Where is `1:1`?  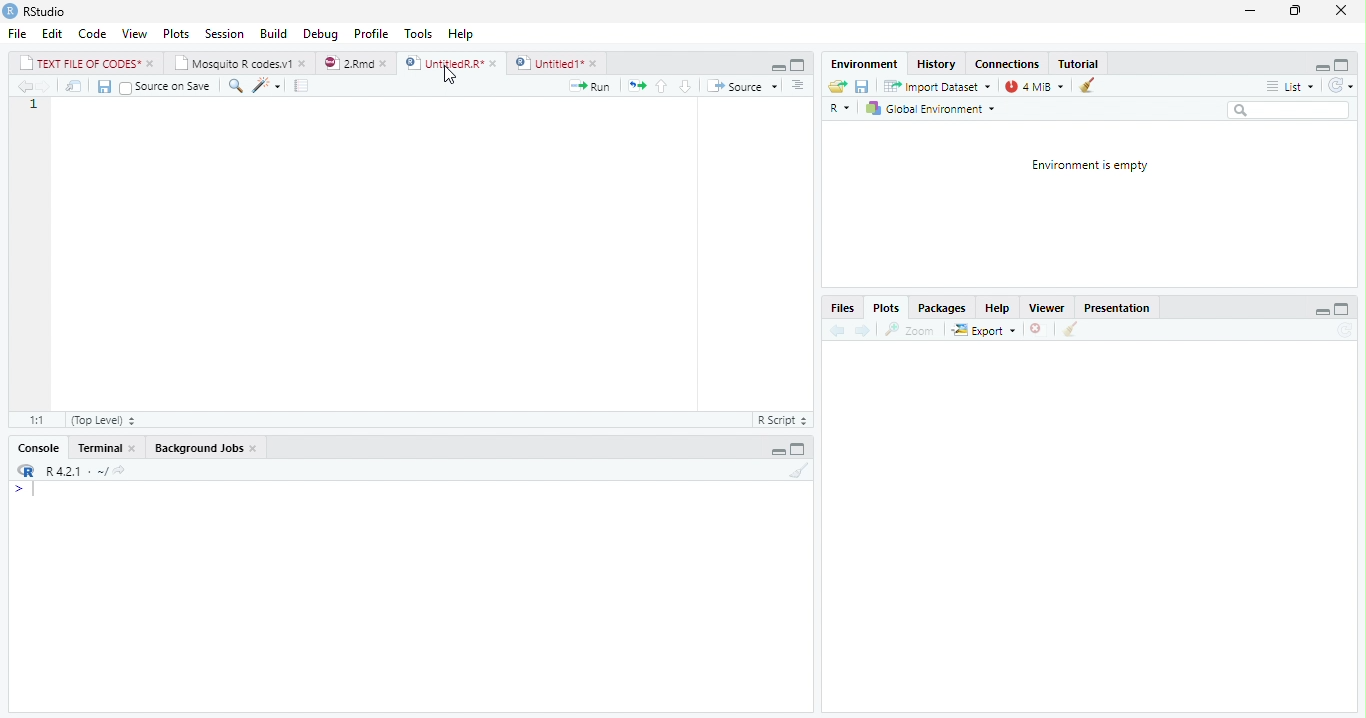
1:1 is located at coordinates (33, 420).